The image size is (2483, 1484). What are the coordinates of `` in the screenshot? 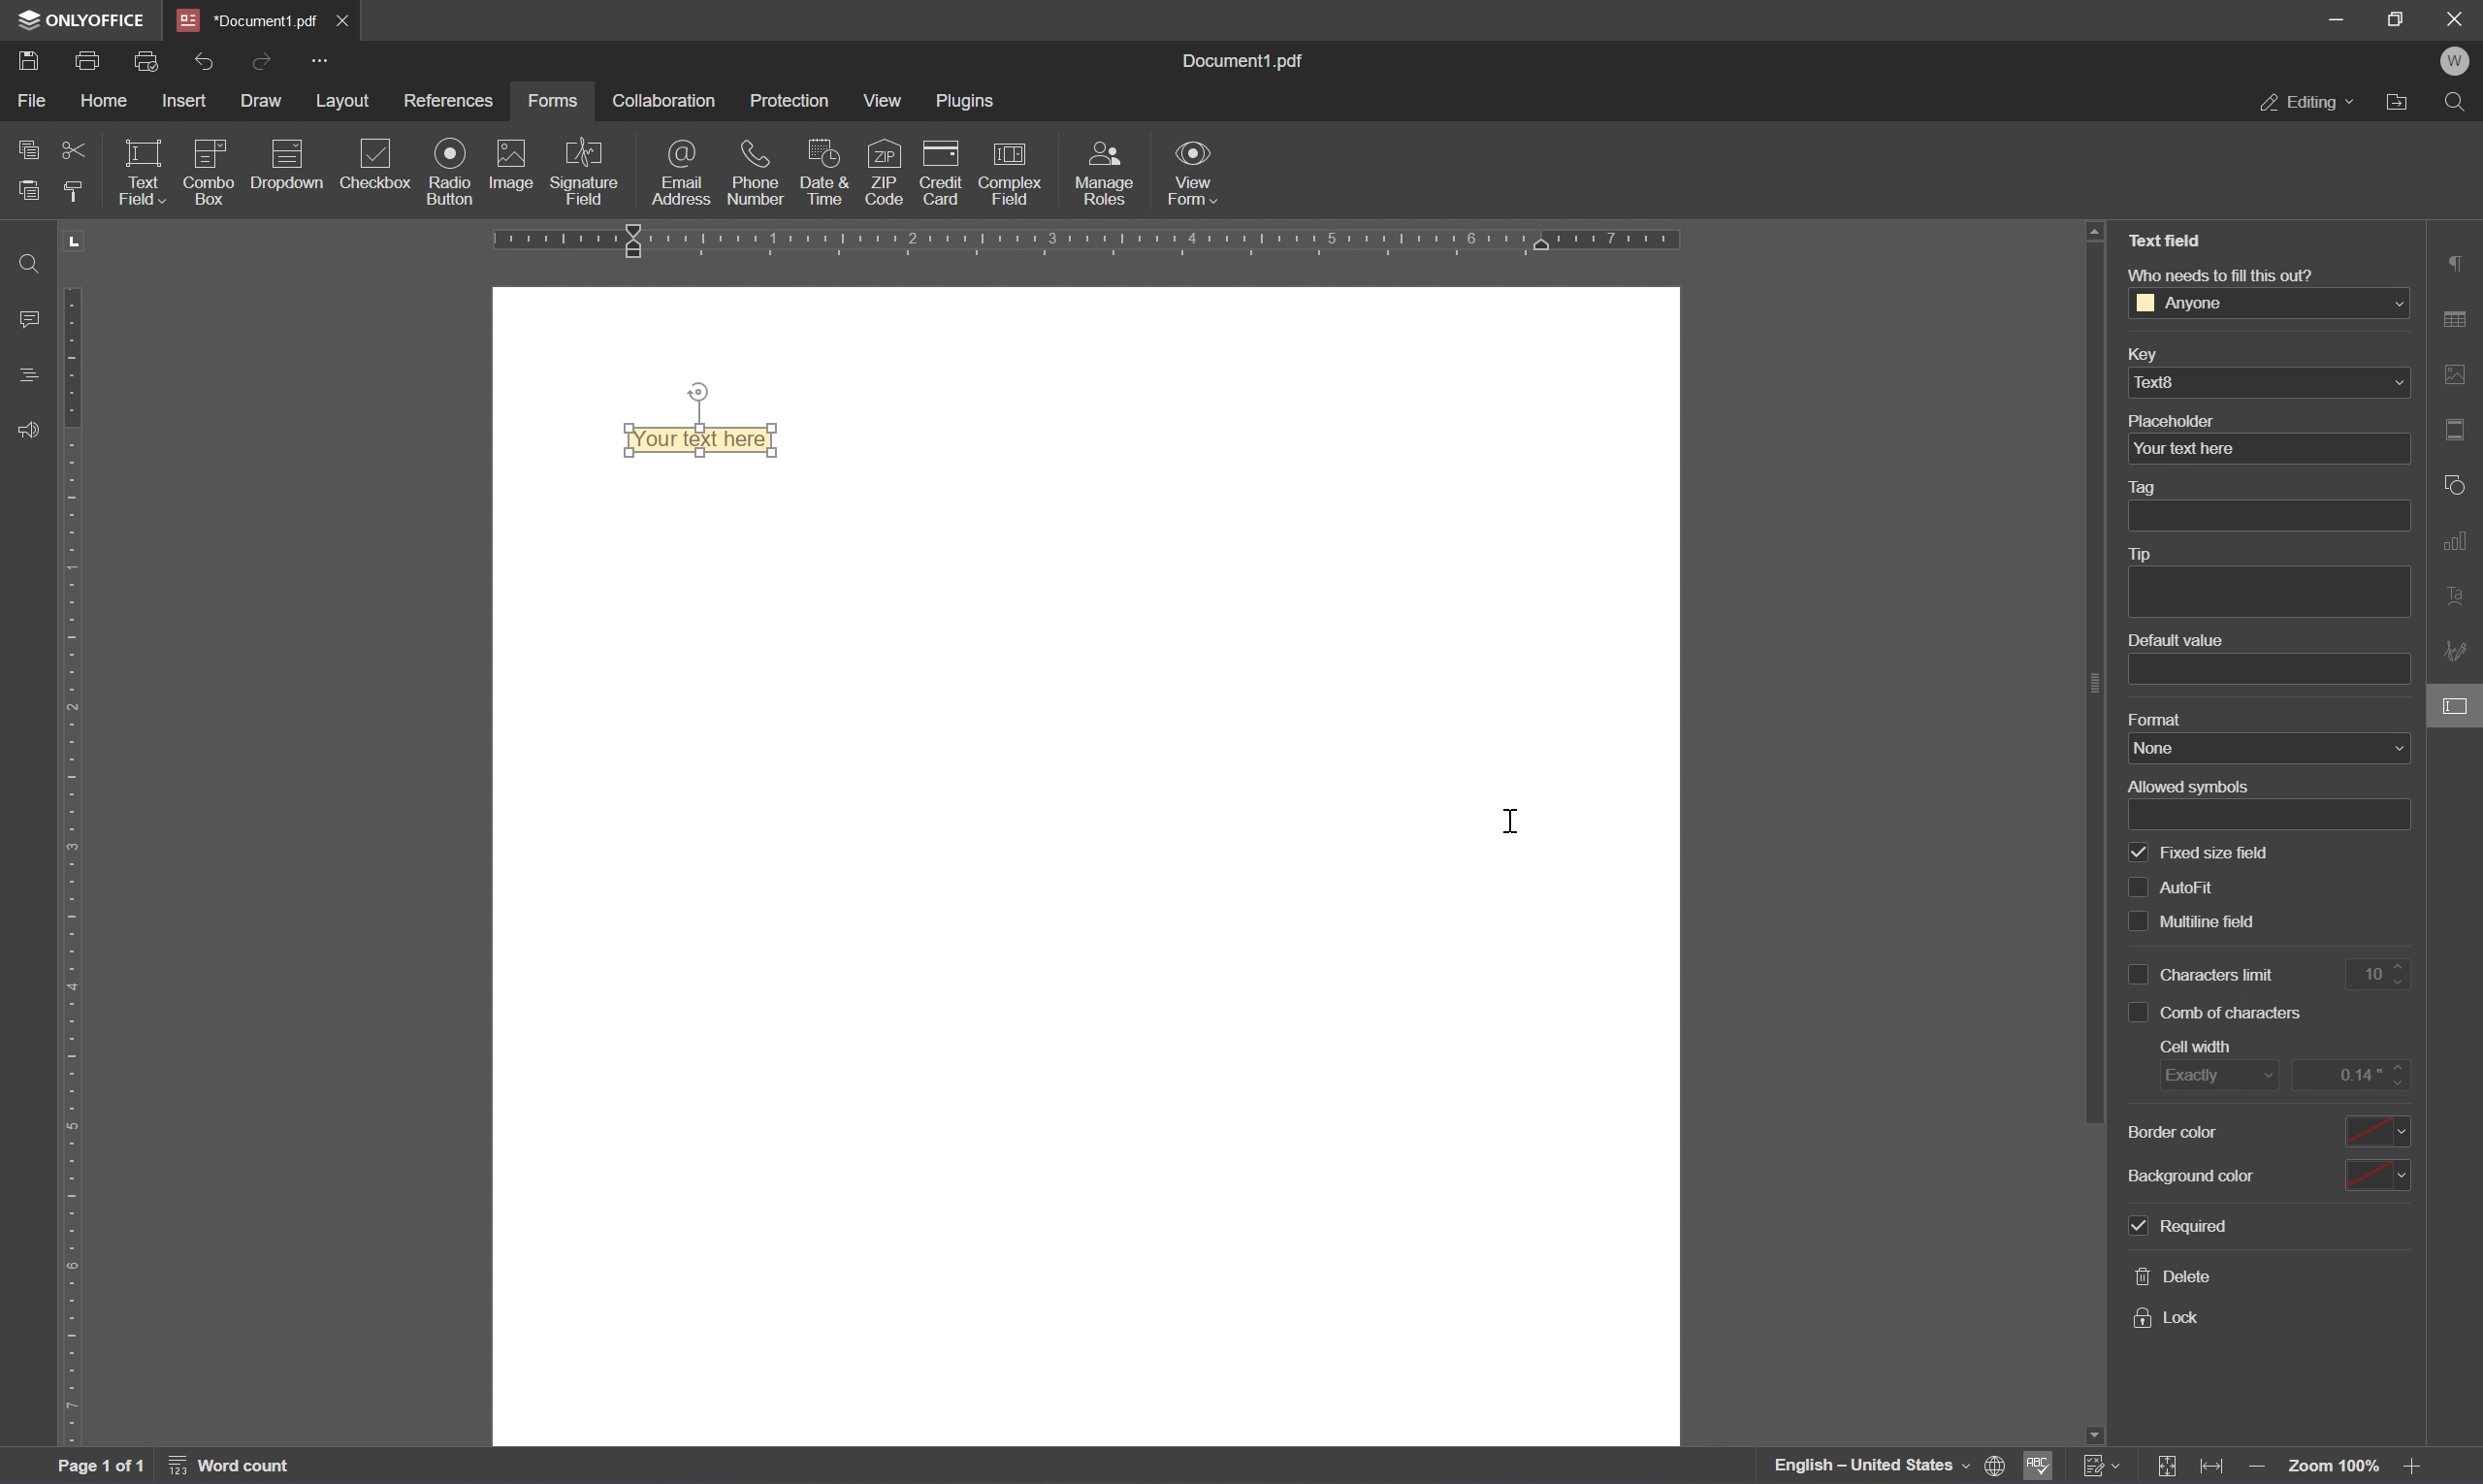 It's located at (380, 169).